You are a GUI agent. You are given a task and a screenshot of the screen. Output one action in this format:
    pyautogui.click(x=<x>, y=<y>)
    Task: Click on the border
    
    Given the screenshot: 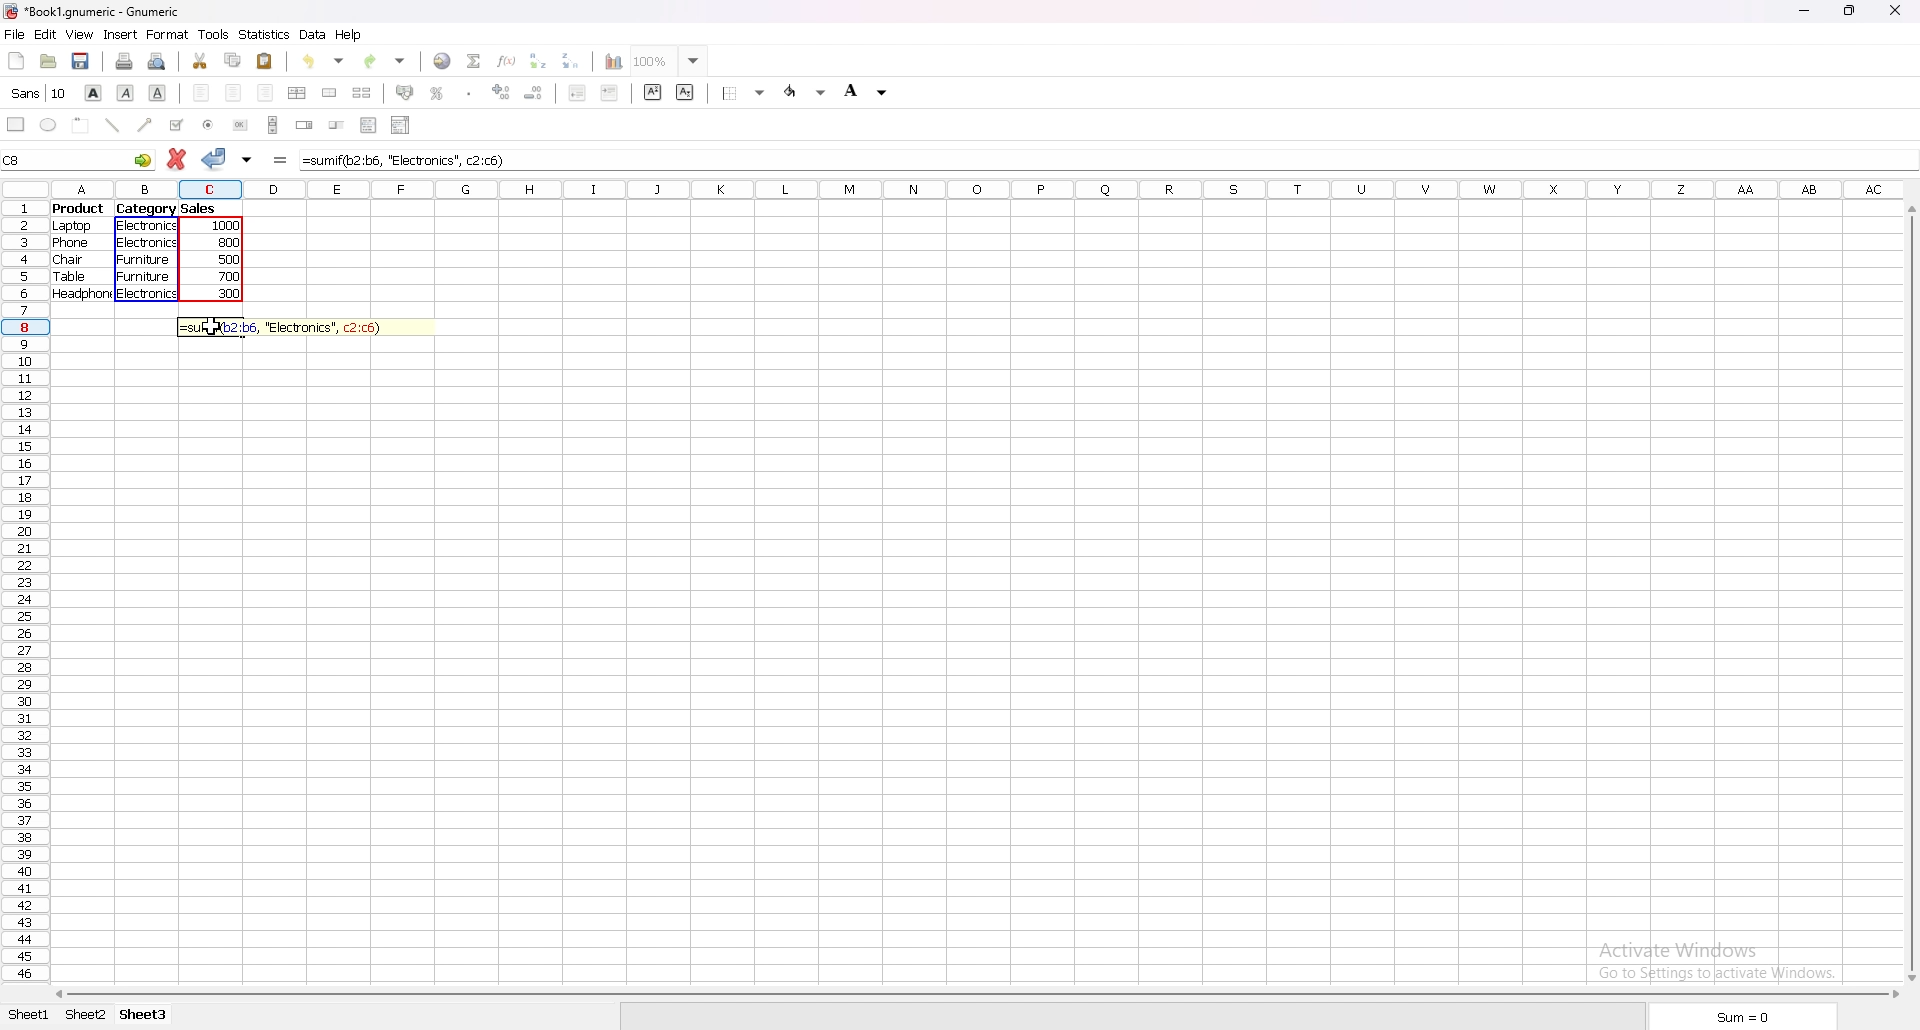 What is the action you would take?
    pyautogui.click(x=745, y=91)
    